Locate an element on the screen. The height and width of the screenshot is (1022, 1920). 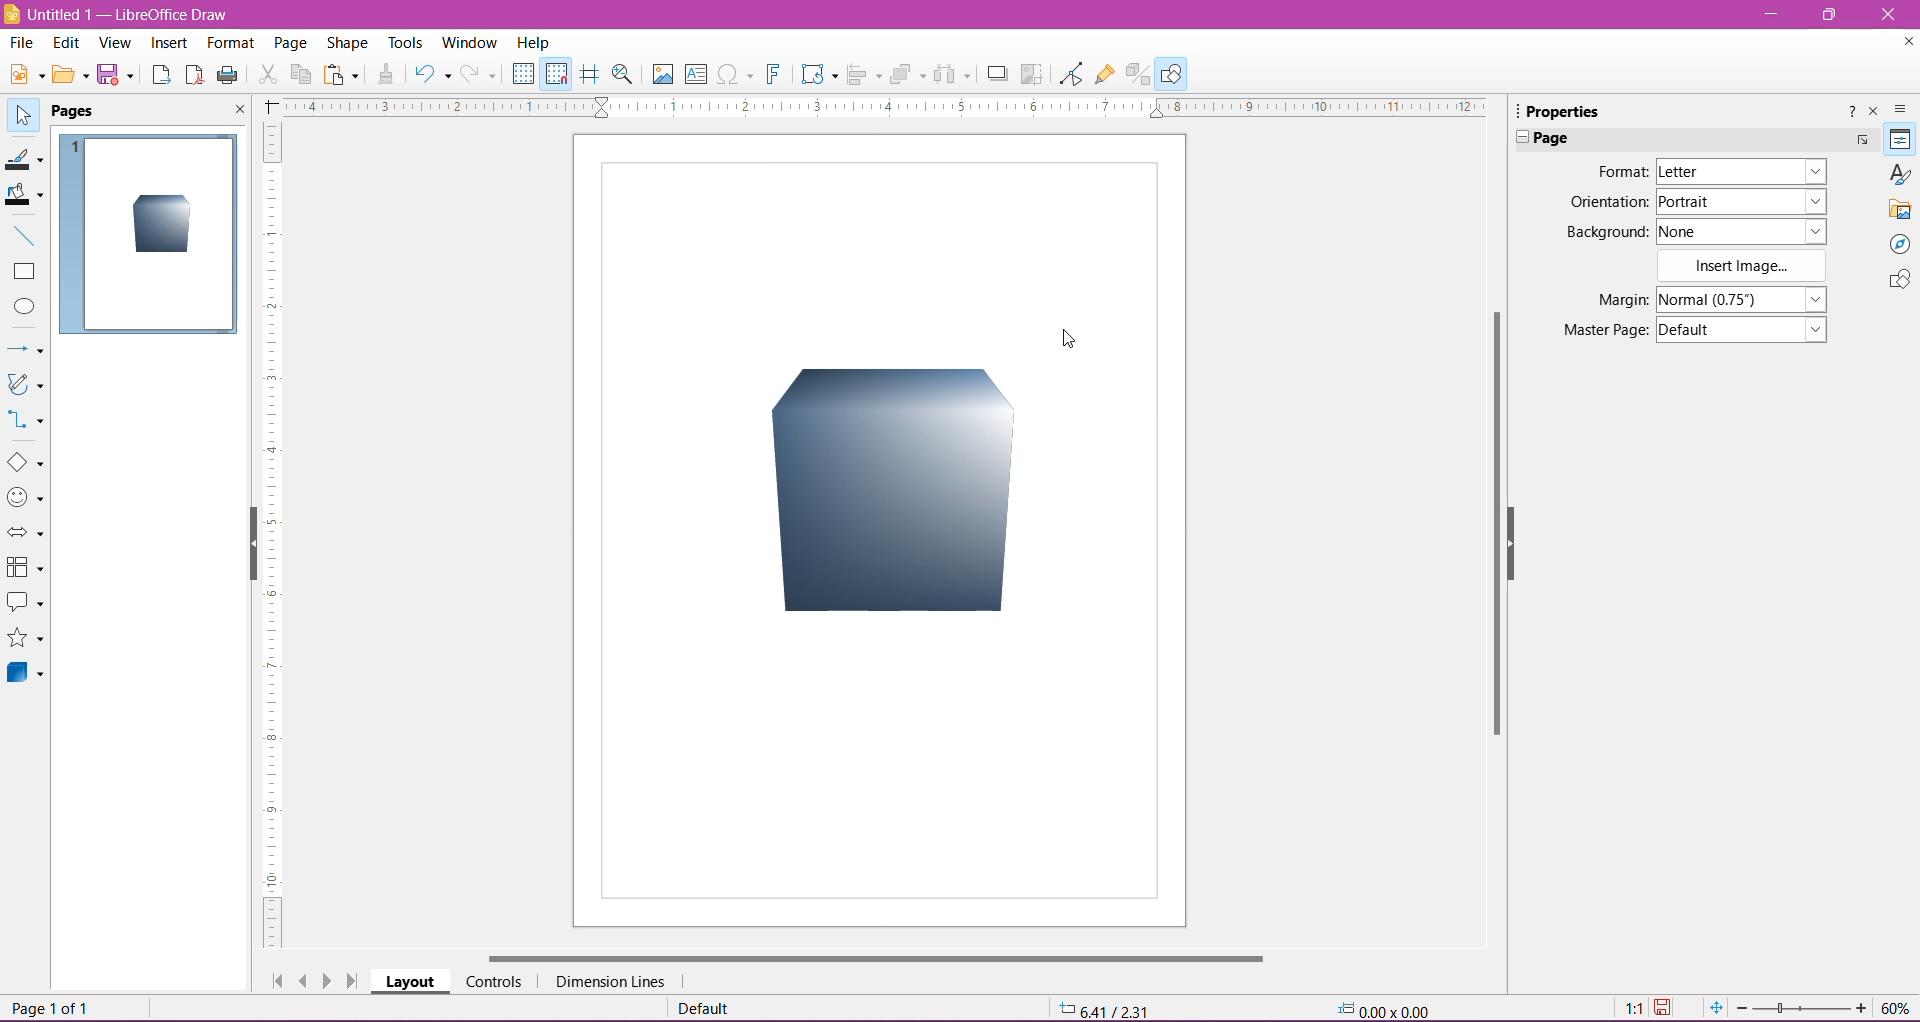
Align is located at coordinates (865, 76).